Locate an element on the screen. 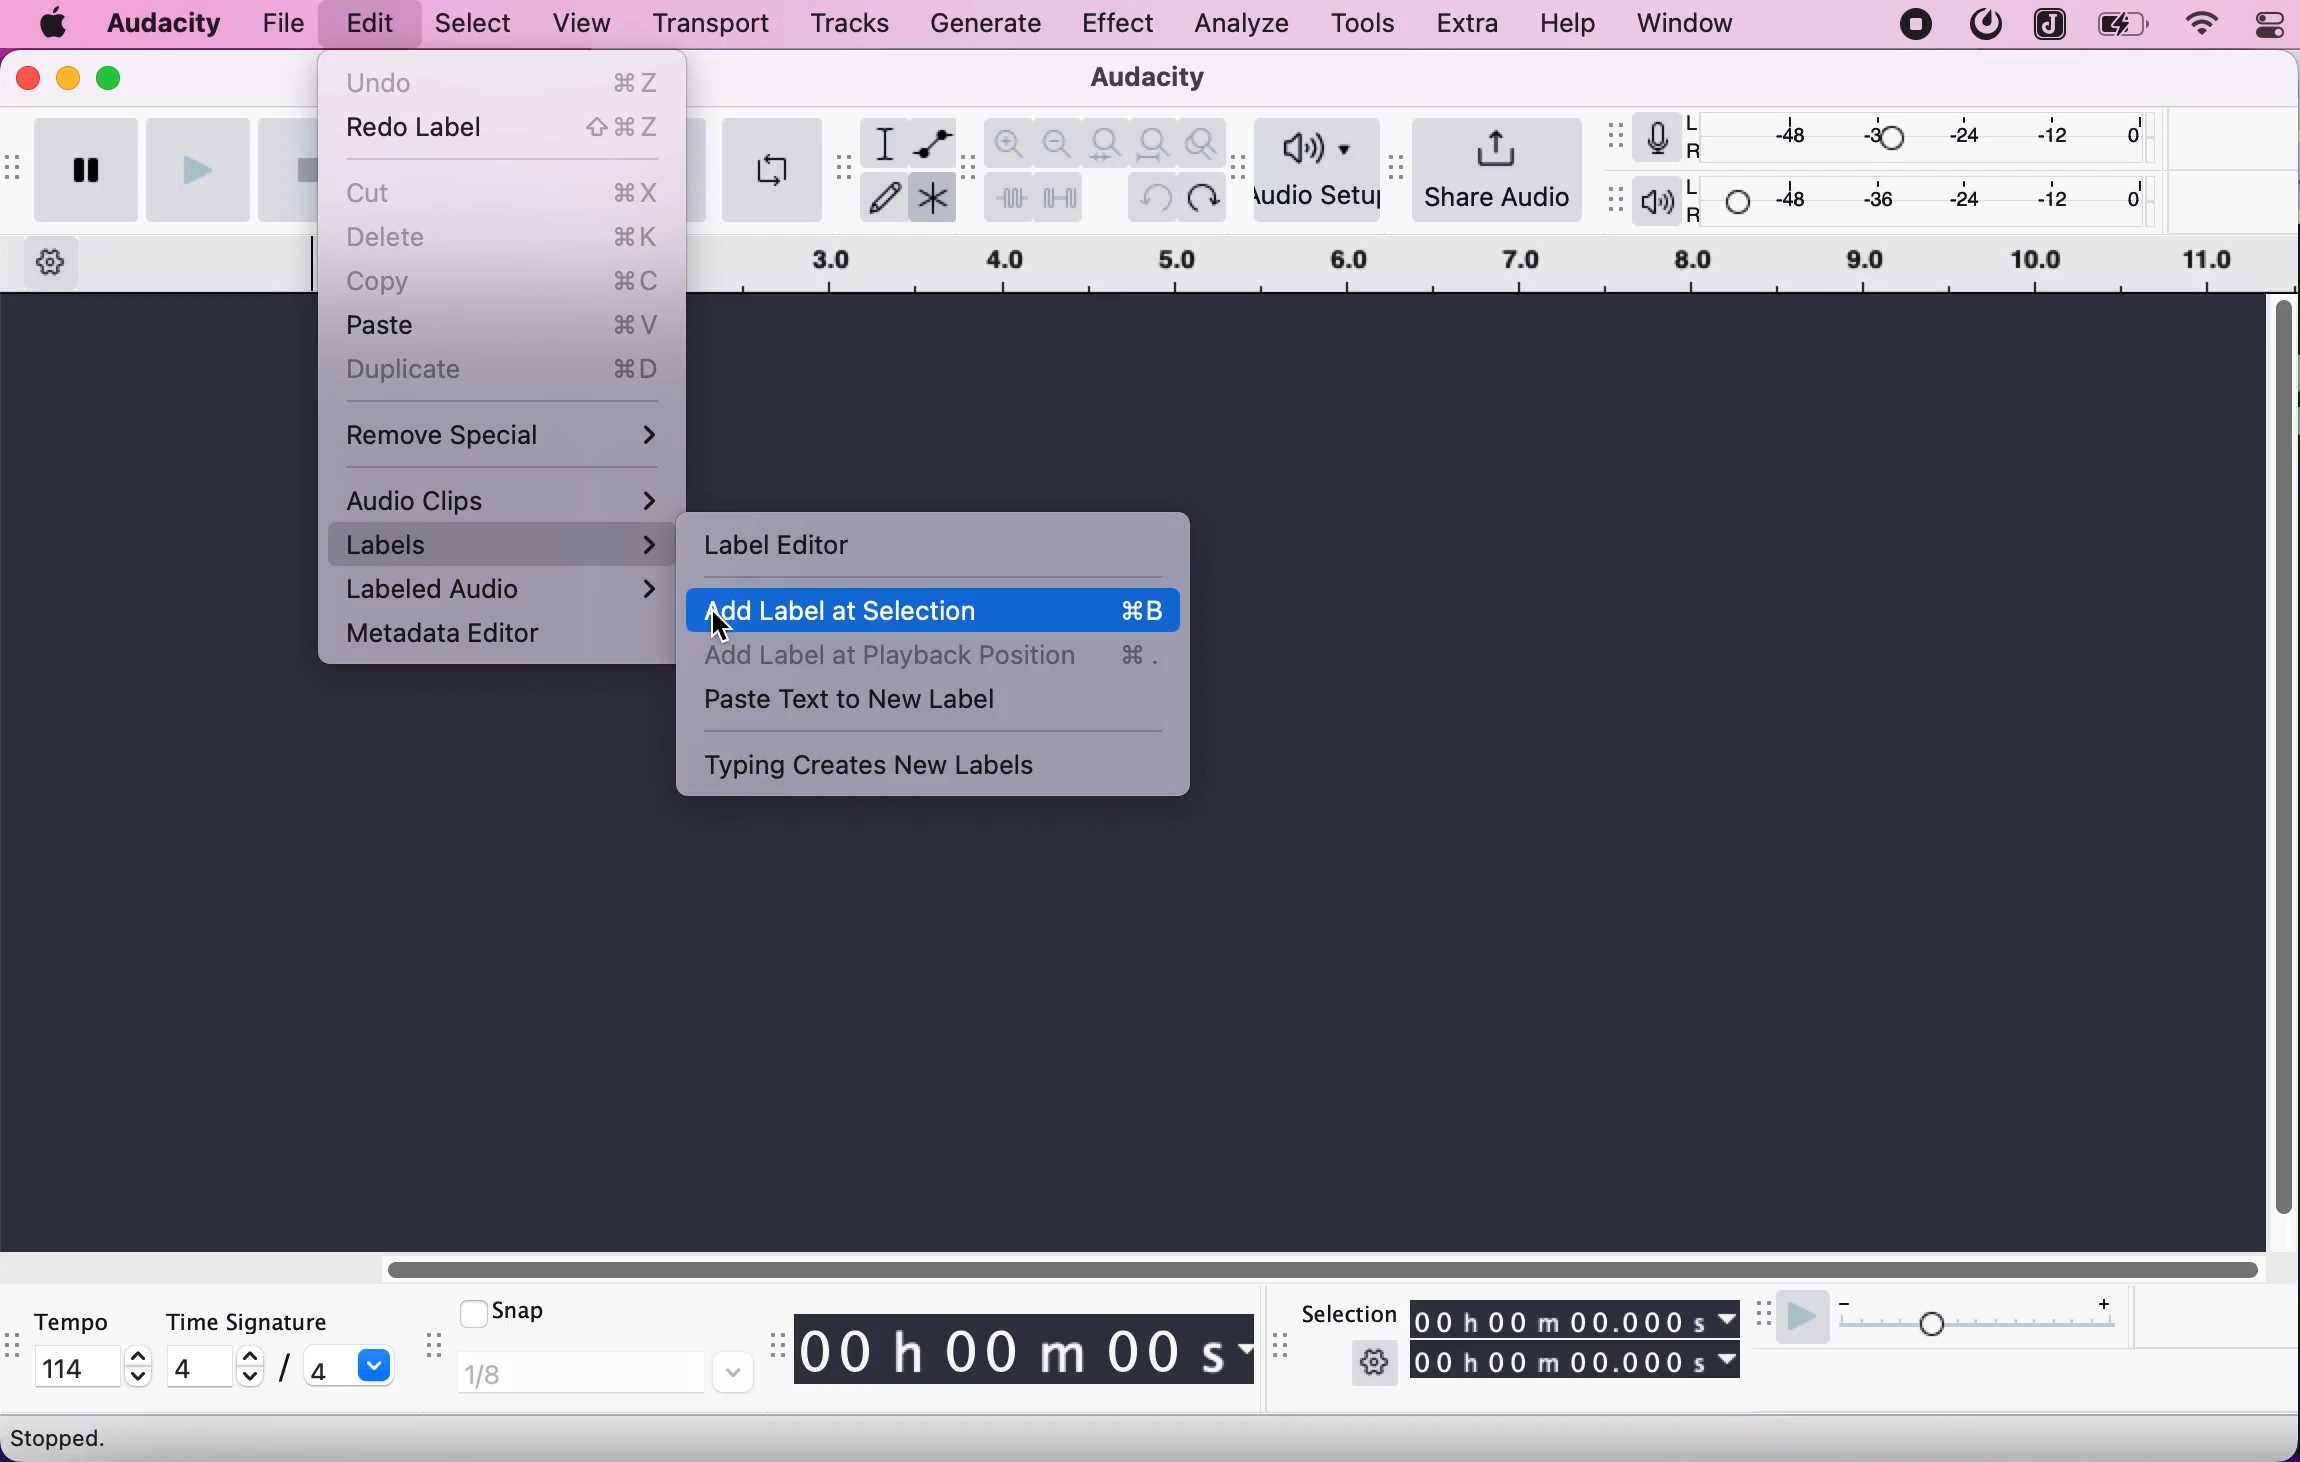 The height and width of the screenshot is (1462, 2300). mac logo is located at coordinates (55, 25).